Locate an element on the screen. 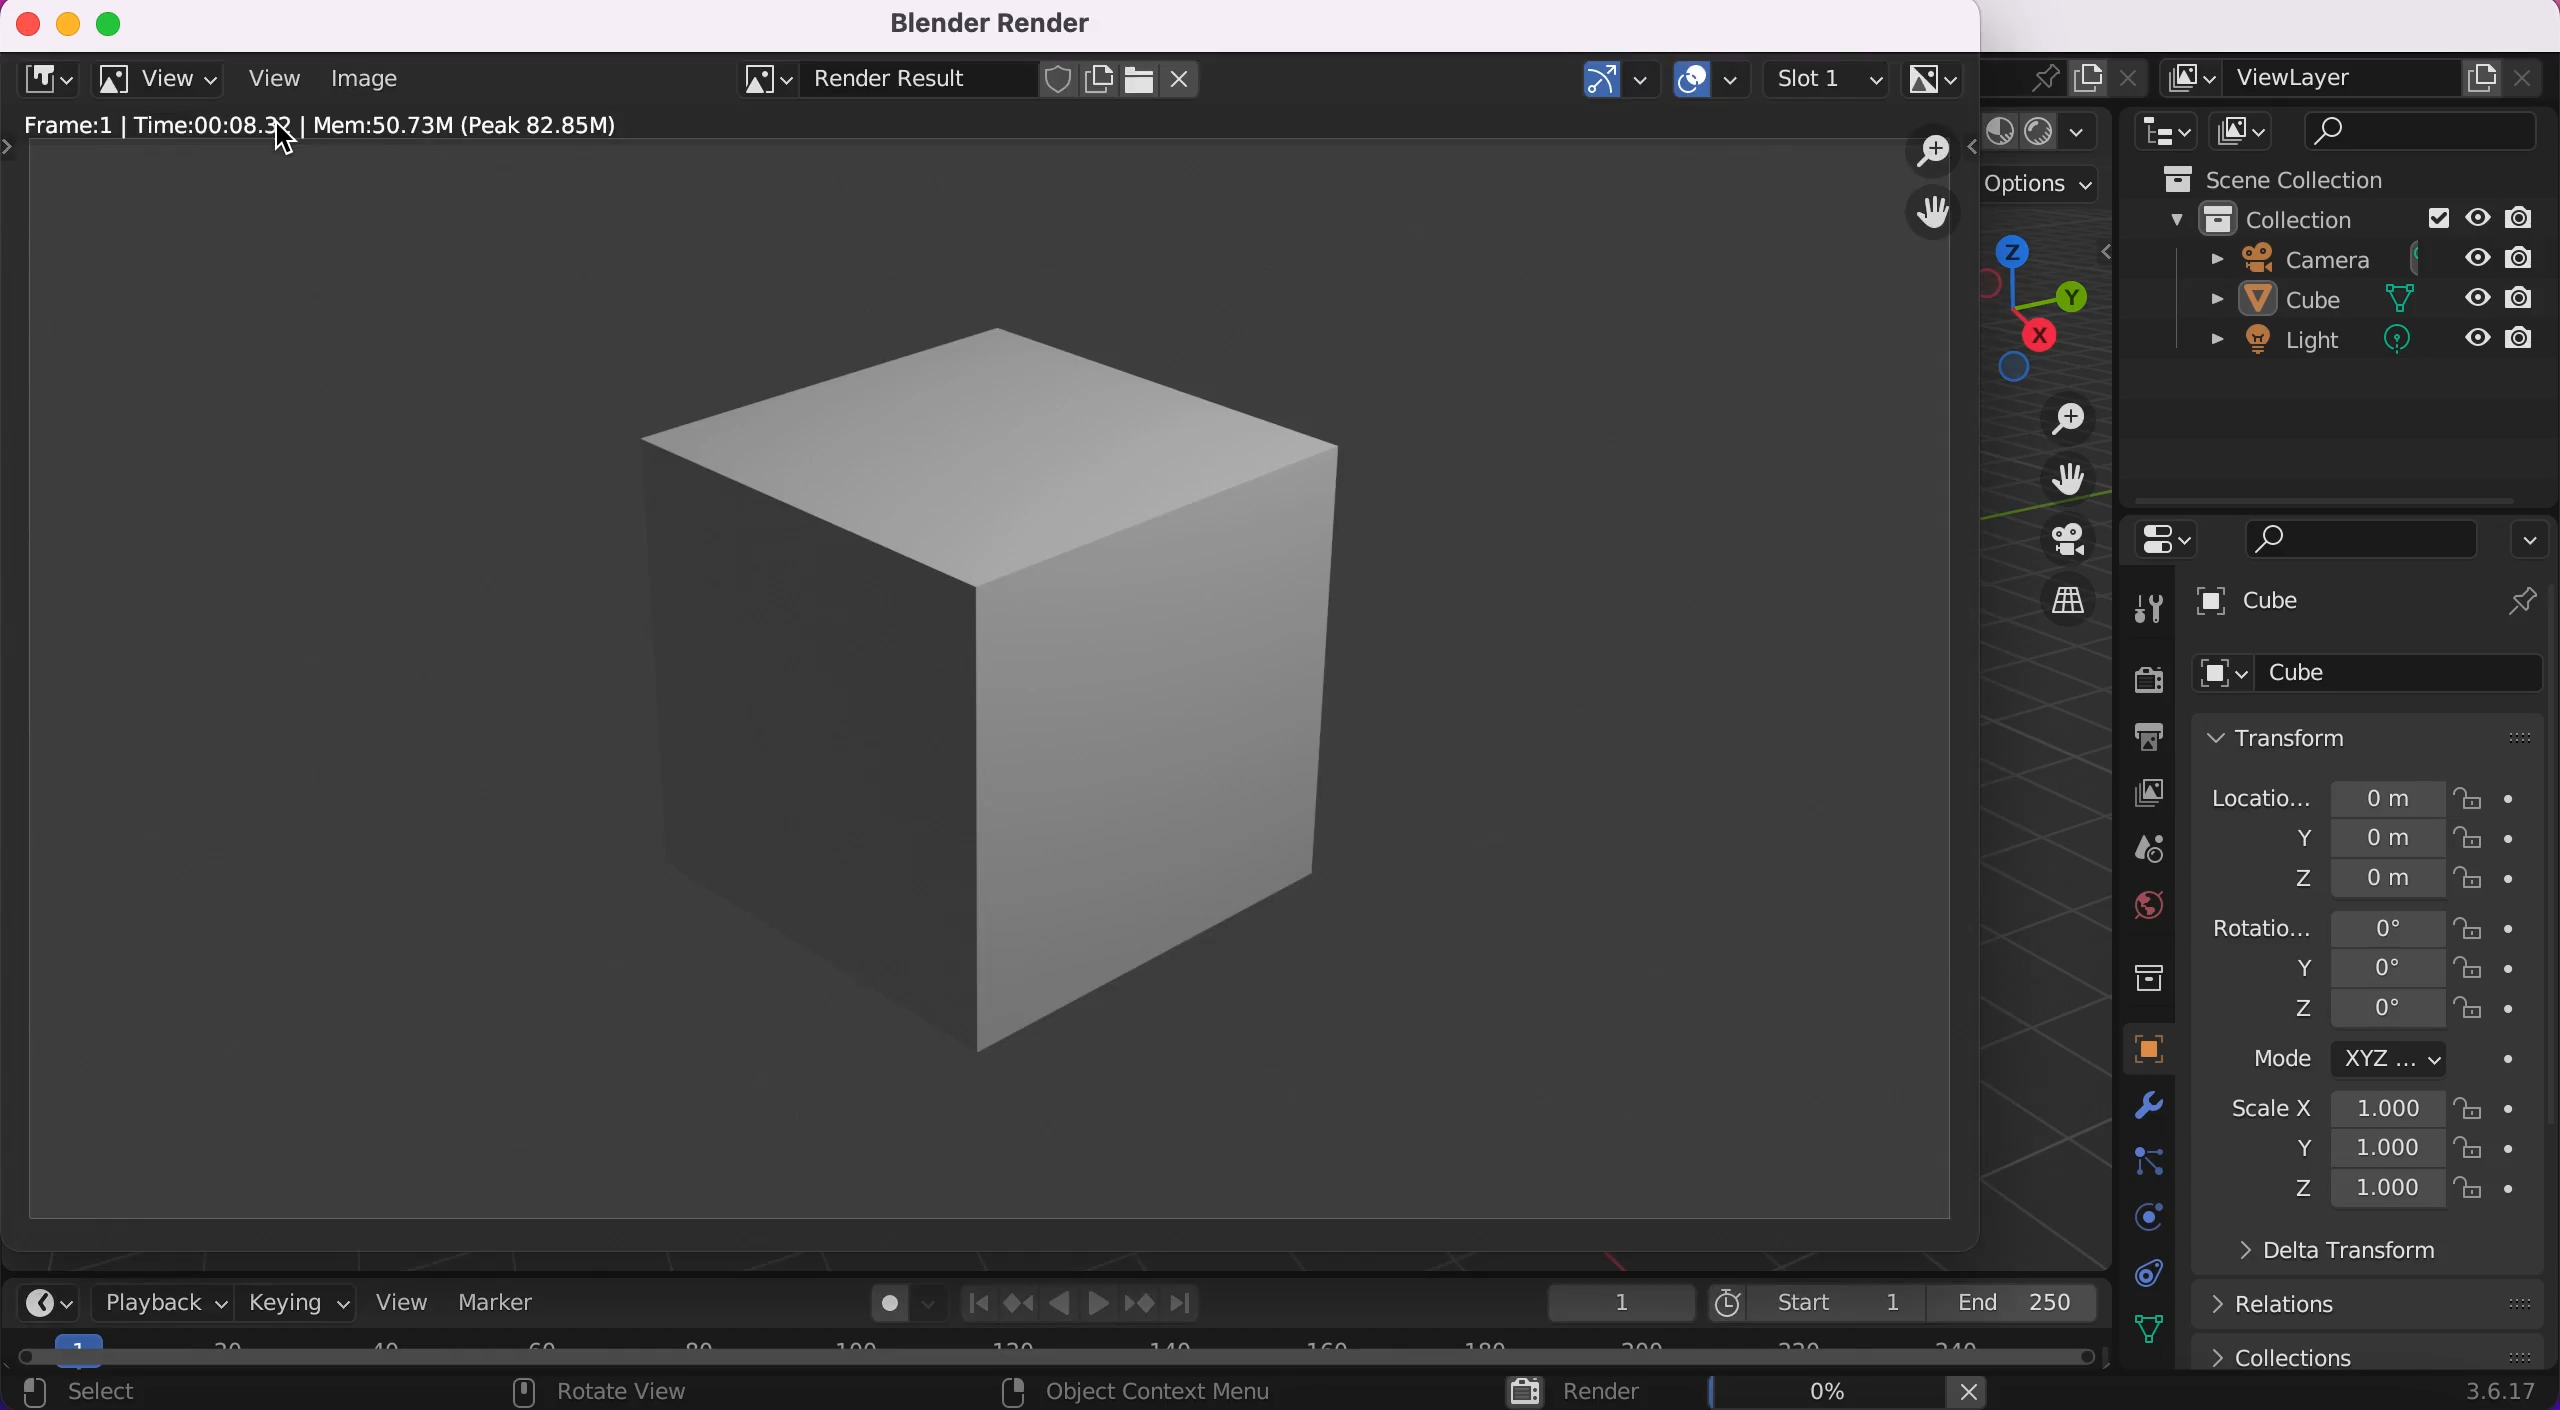 Image resolution: width=2560 pixels, height=1410 pixels. hide in viewport is located at coordinates (2477, 332).